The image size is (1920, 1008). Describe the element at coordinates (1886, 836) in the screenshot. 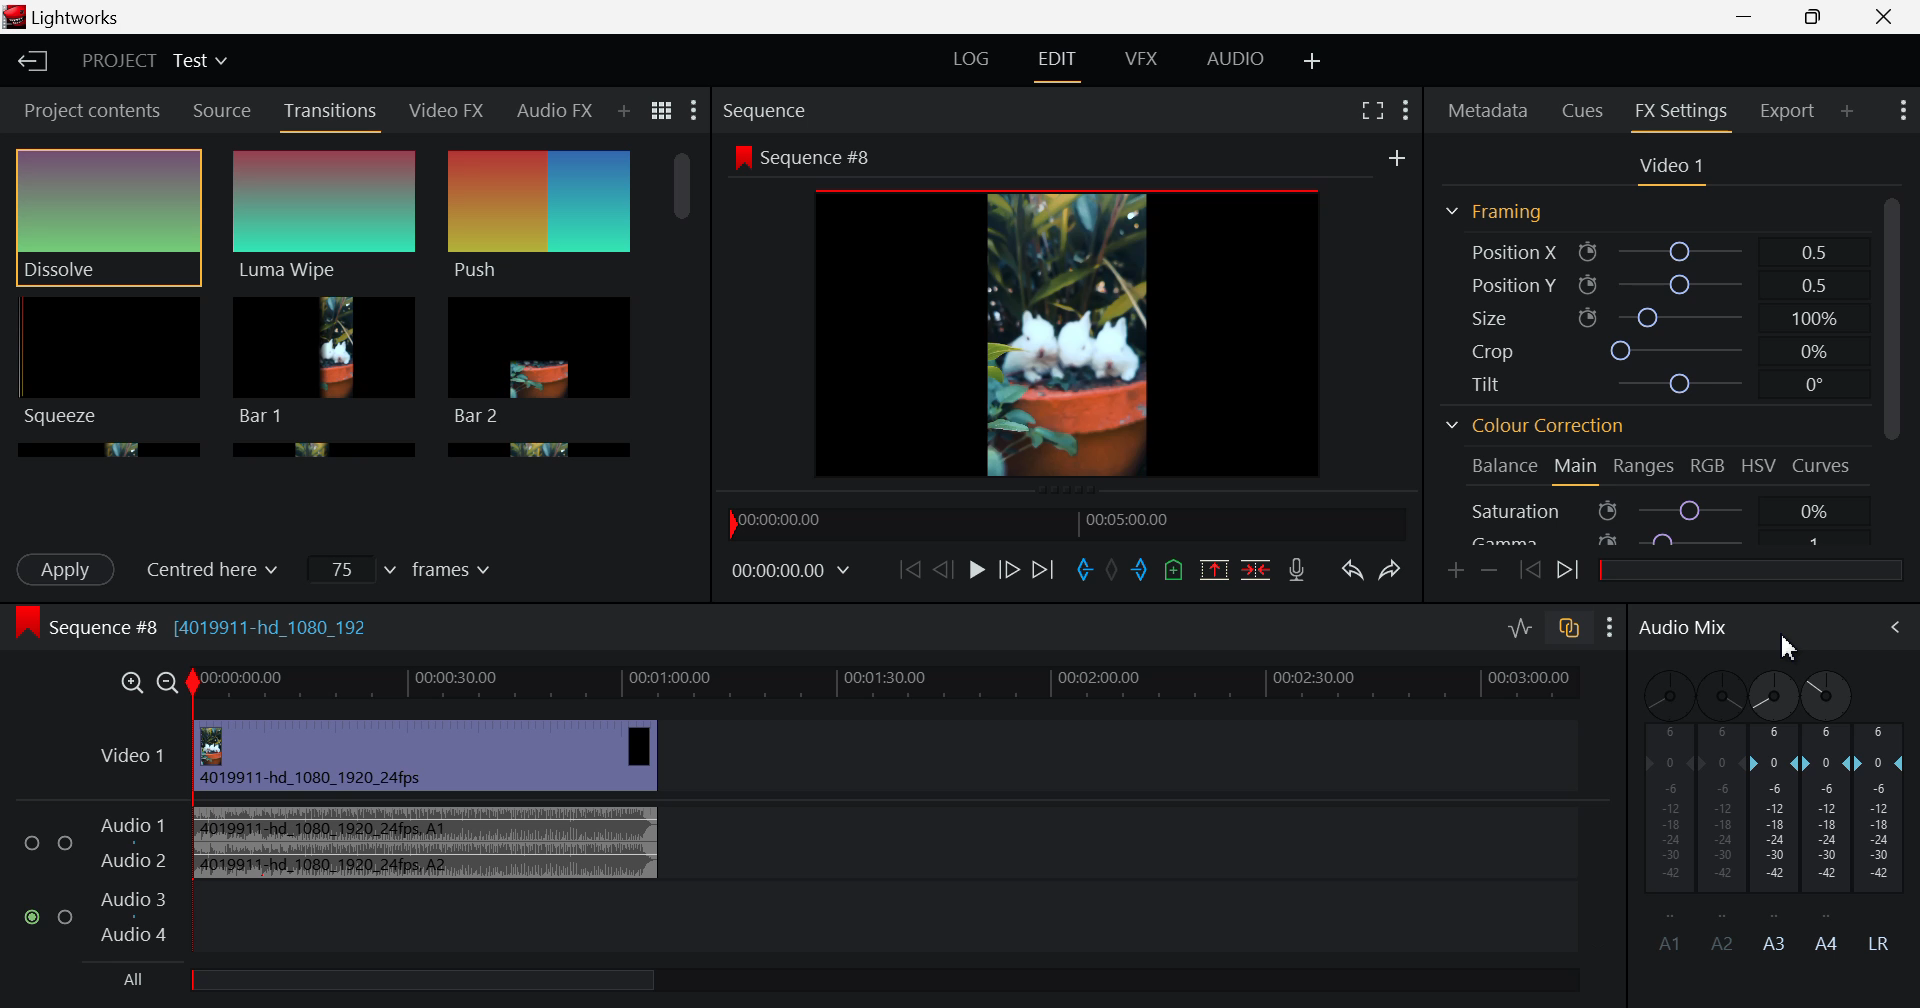

I see `LR Decibel Level` at that location.